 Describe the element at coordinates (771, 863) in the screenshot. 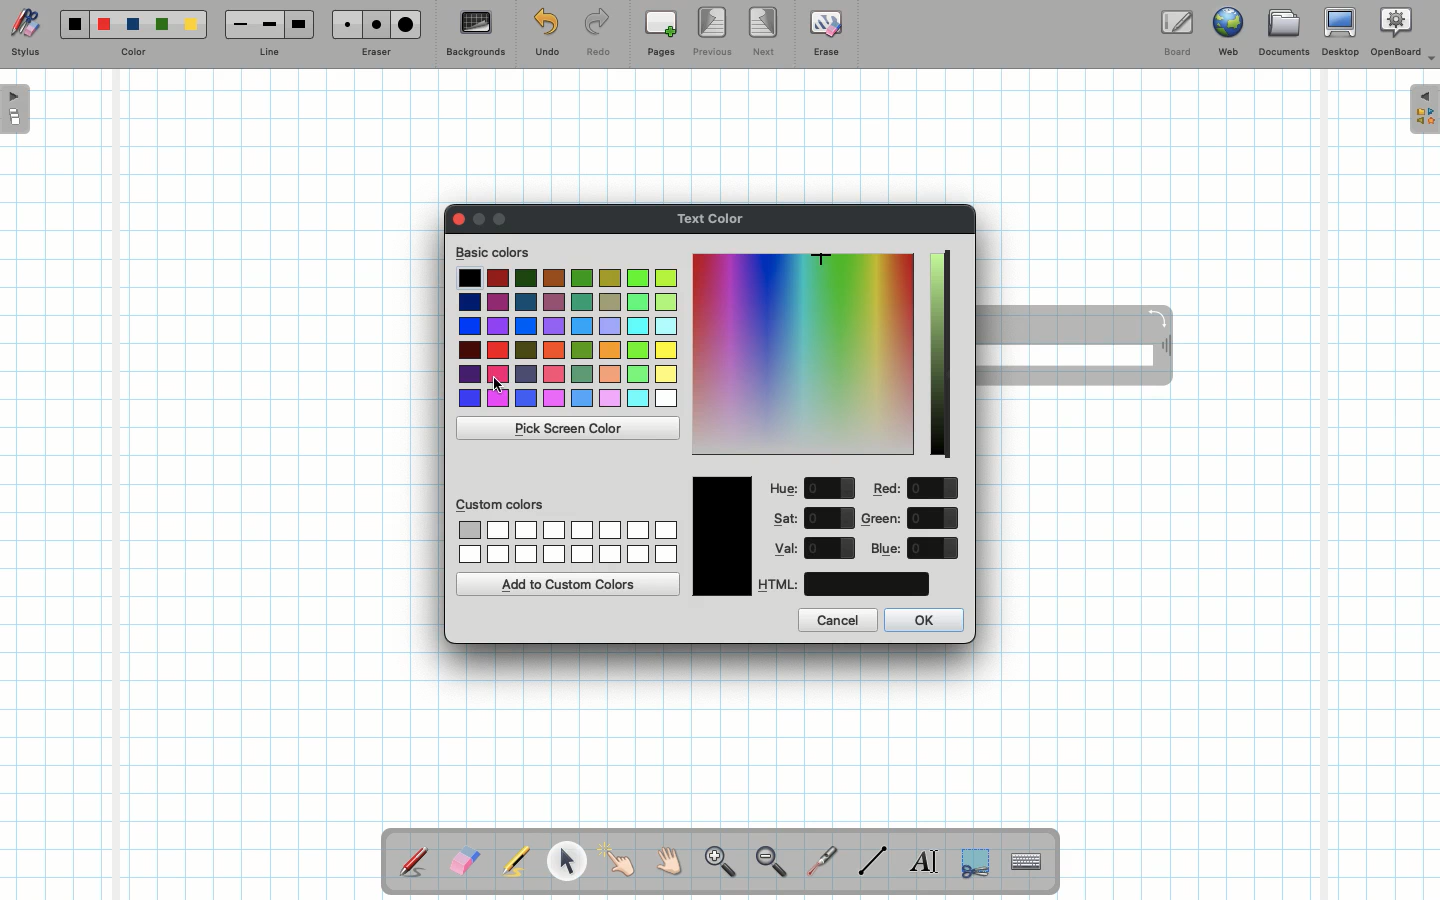

I see `Zoom out` at that location.